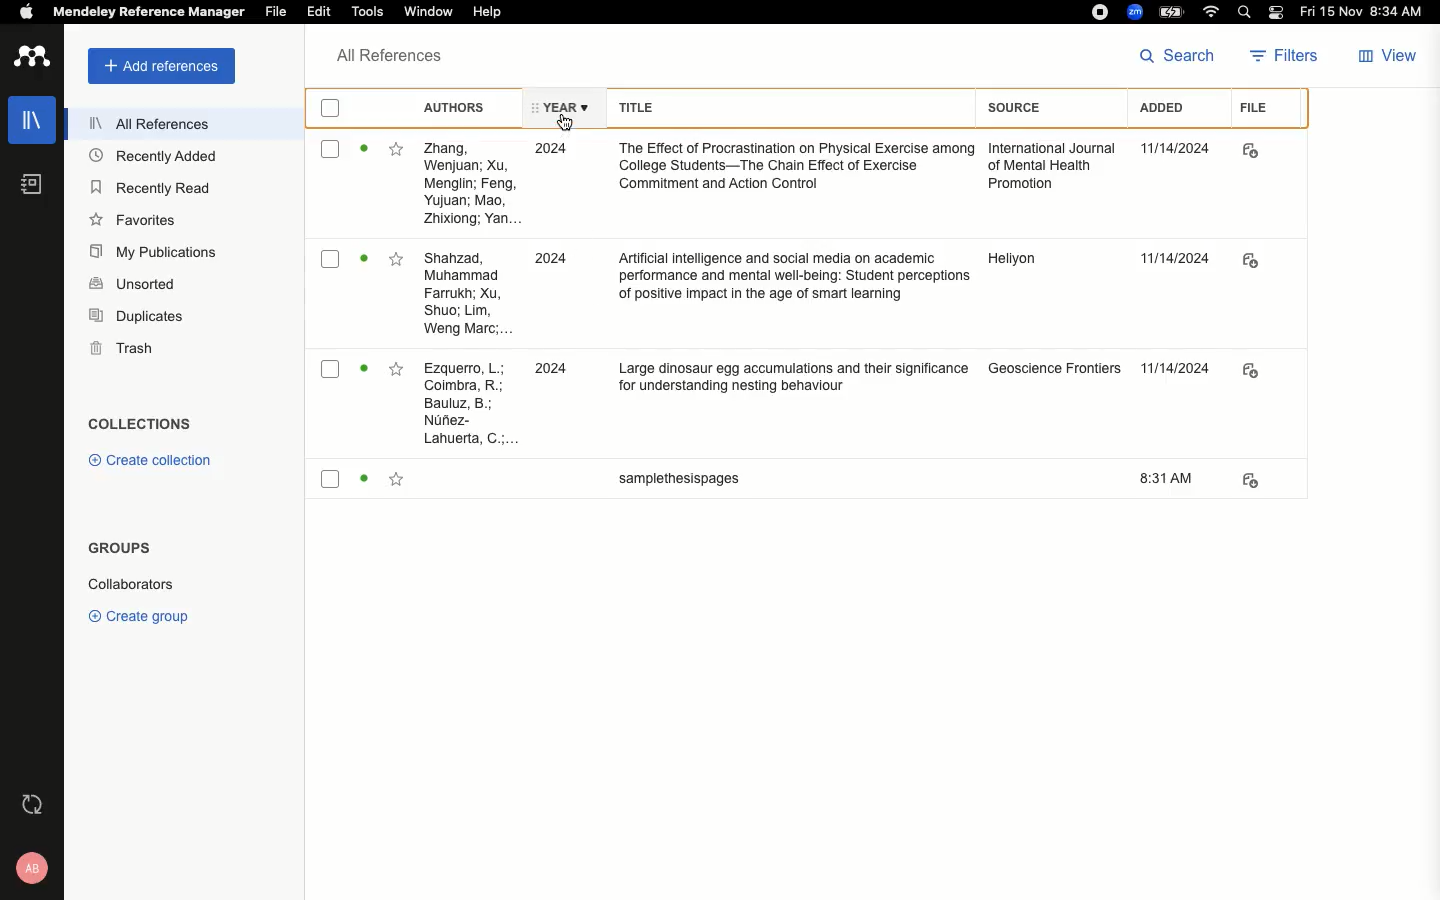  I want to click on Unsorted, so click(135, 285).